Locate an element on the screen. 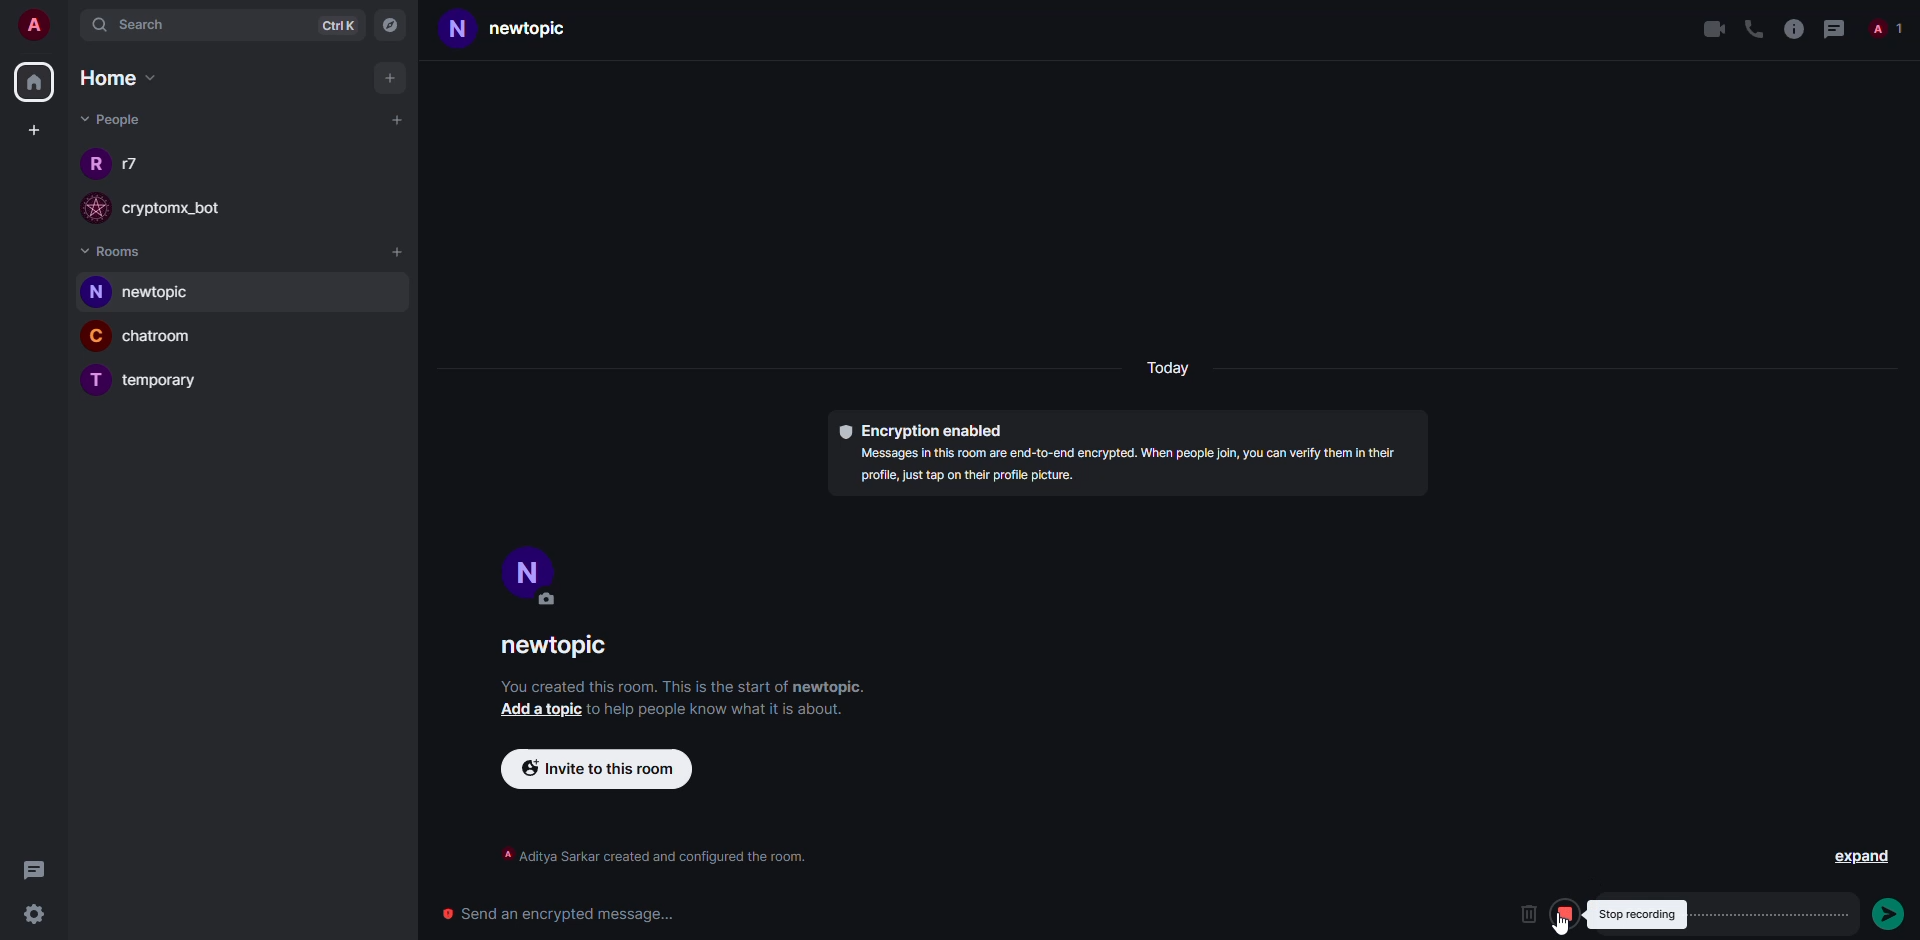  profile is located at coordinates (529, 567).